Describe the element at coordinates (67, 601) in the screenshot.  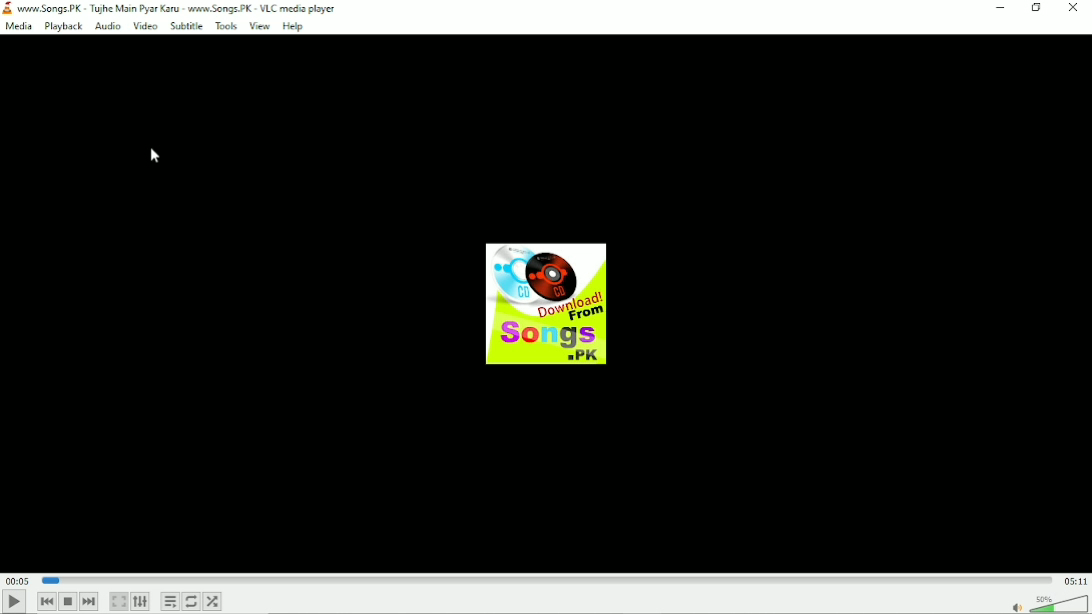
I see `Stop playback` at that location.